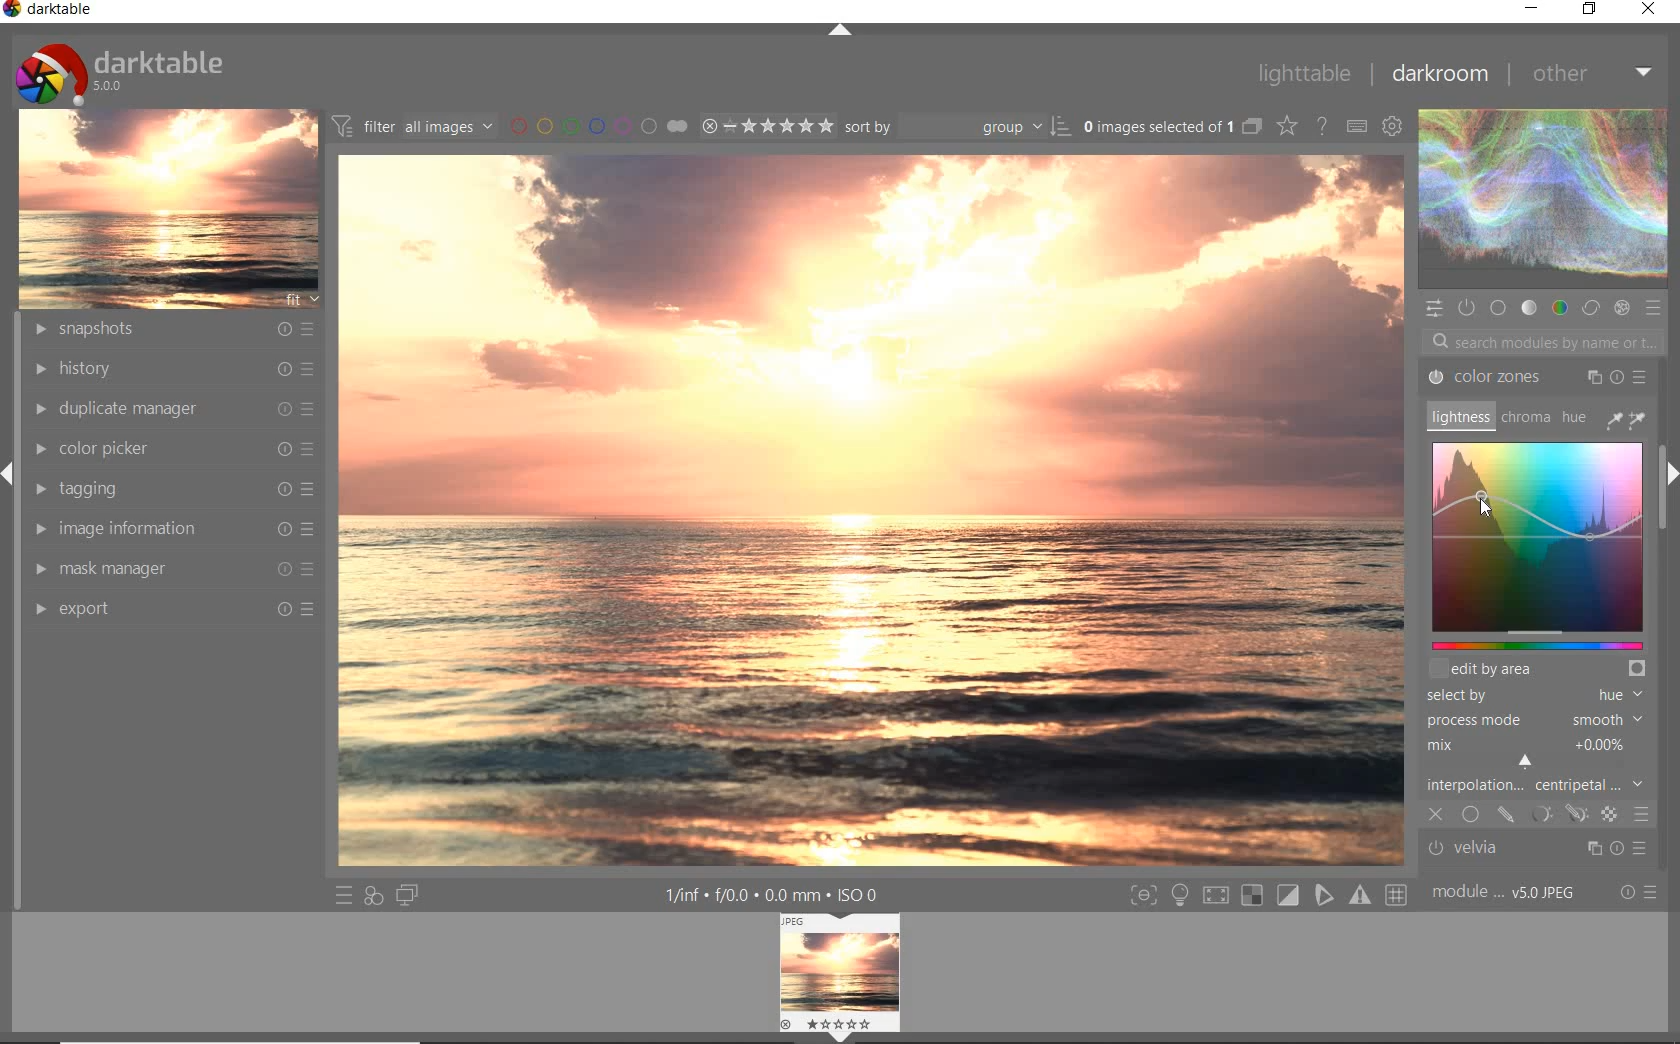  What do you see at coordinates (1639, 893) in the screenshot?
I see `RESET OR PRESET &PREFERENCE` at bounding box center [1639, 893].